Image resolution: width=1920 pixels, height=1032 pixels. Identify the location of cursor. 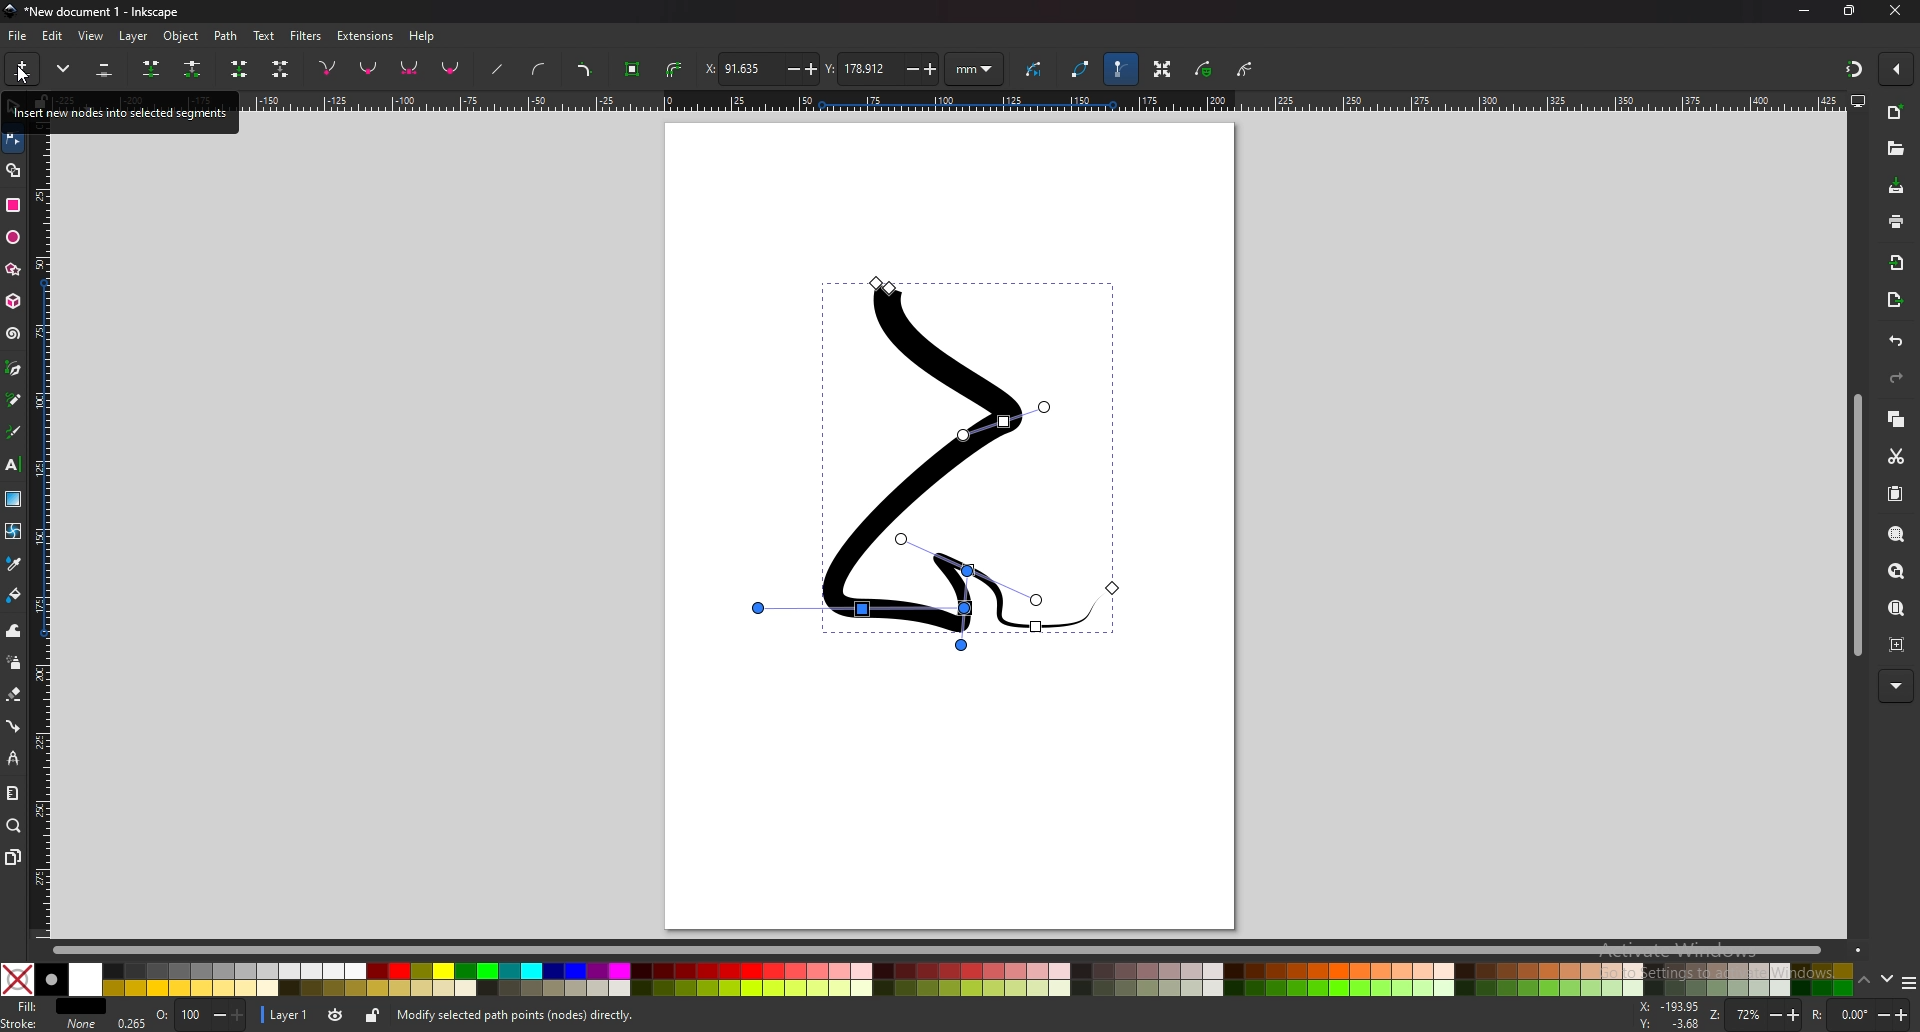
(21, 75).